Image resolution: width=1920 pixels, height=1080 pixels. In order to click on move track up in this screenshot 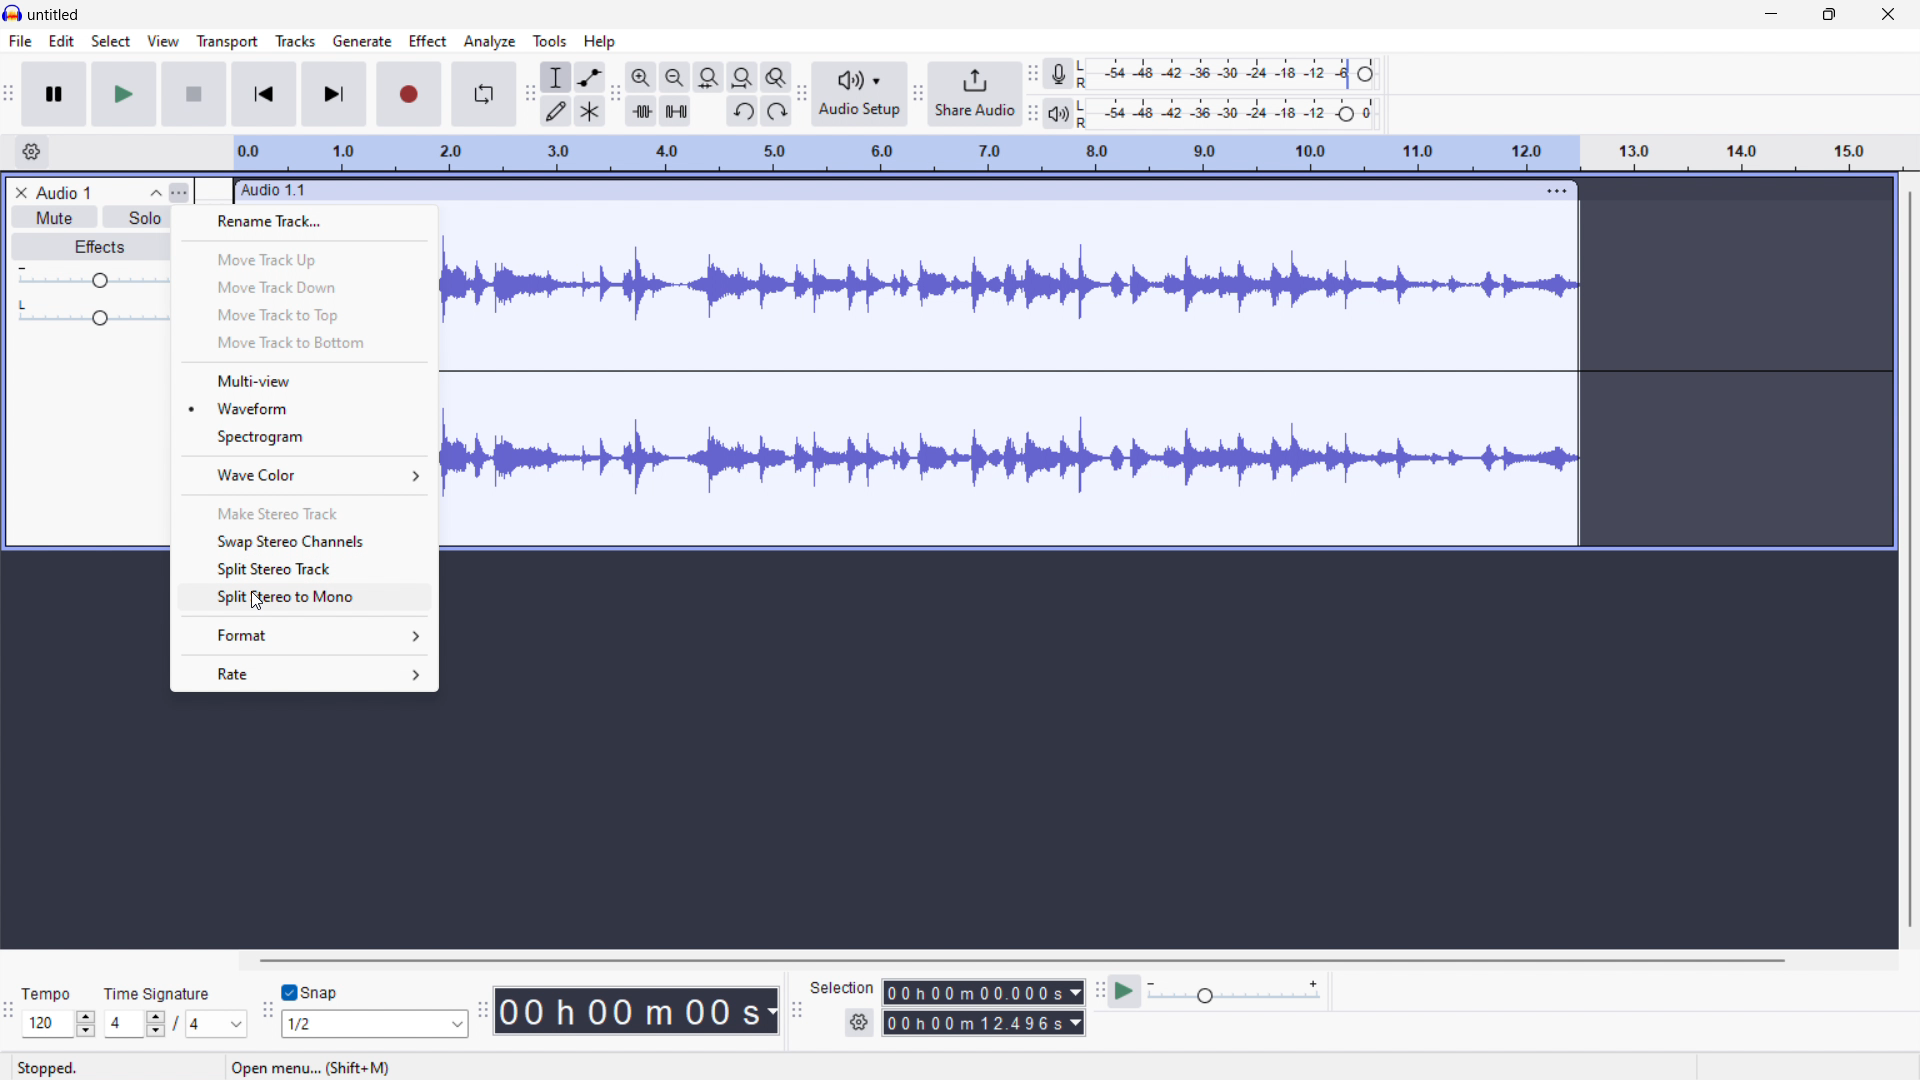, I will do `click(304, 257)`.